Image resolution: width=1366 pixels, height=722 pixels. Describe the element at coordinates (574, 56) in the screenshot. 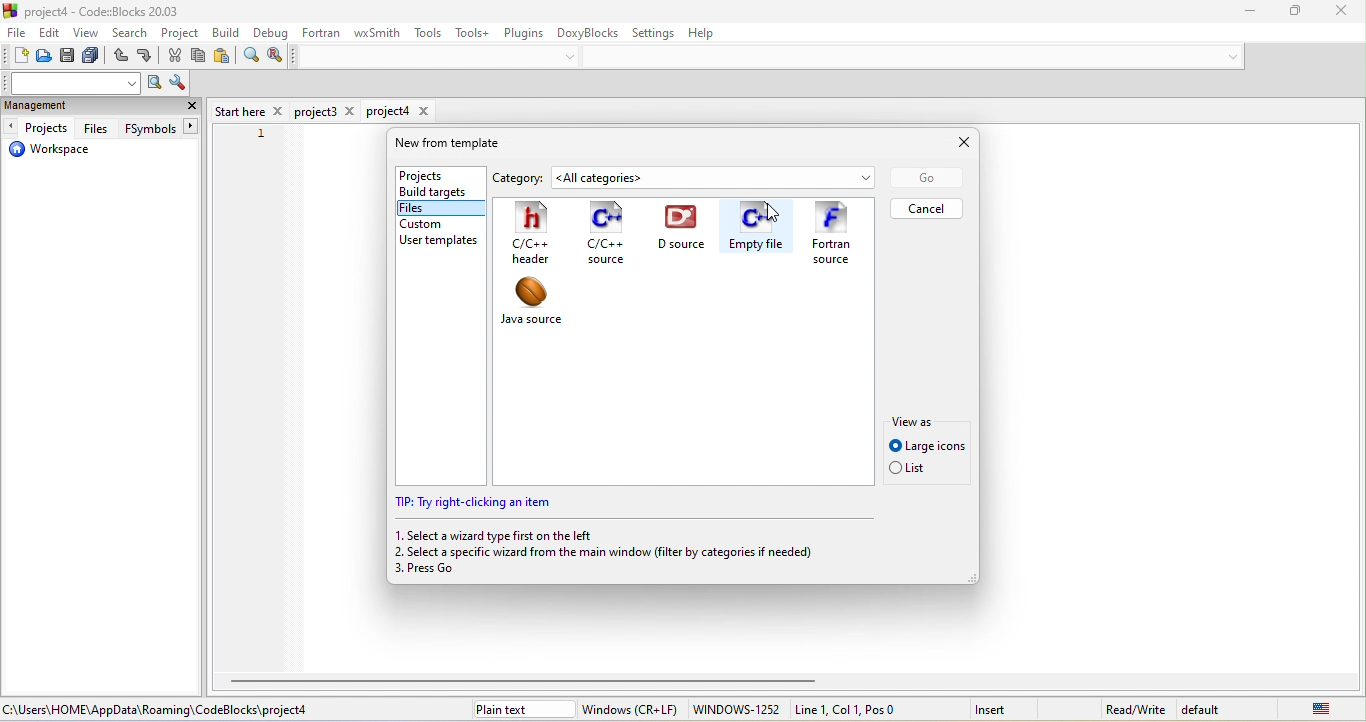

I see `down` at that location.